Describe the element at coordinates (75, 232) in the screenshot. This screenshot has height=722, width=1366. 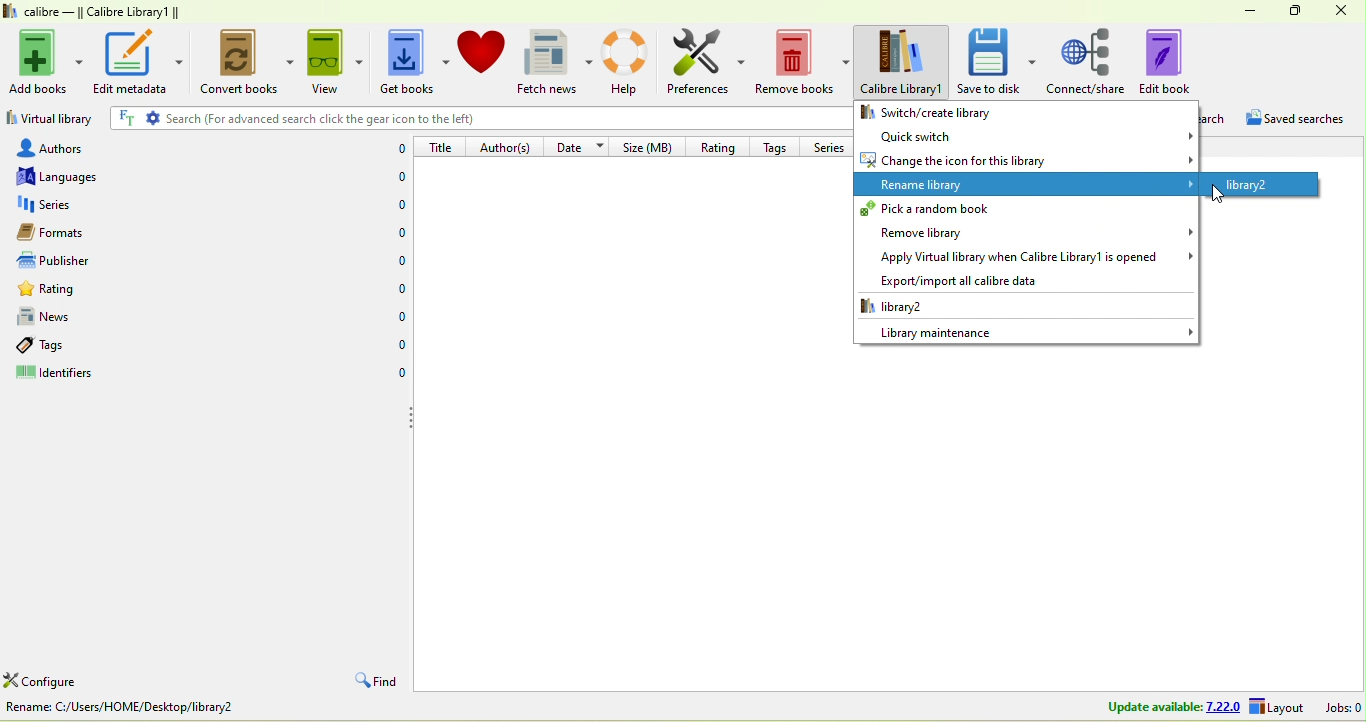
I see `formats` at that location.